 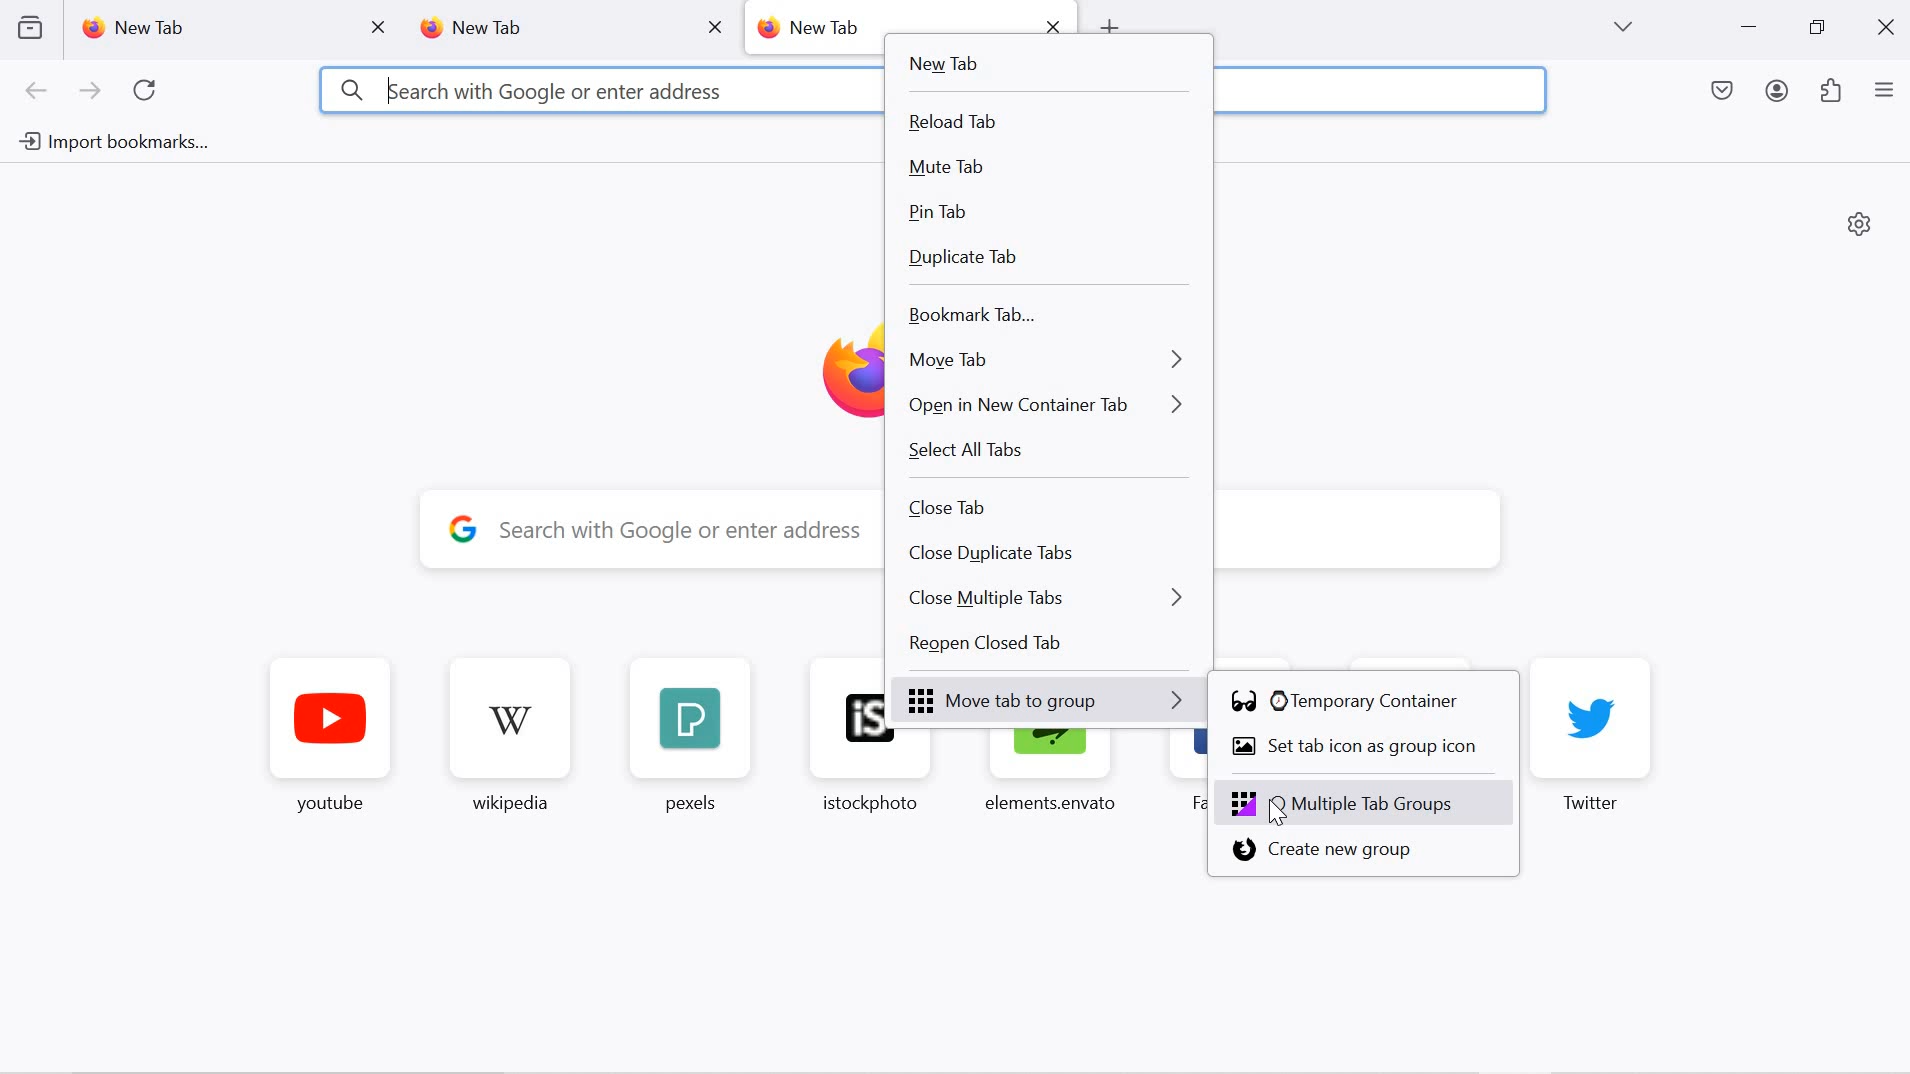 I want to click on close tab, so click(x=1051, y=506).